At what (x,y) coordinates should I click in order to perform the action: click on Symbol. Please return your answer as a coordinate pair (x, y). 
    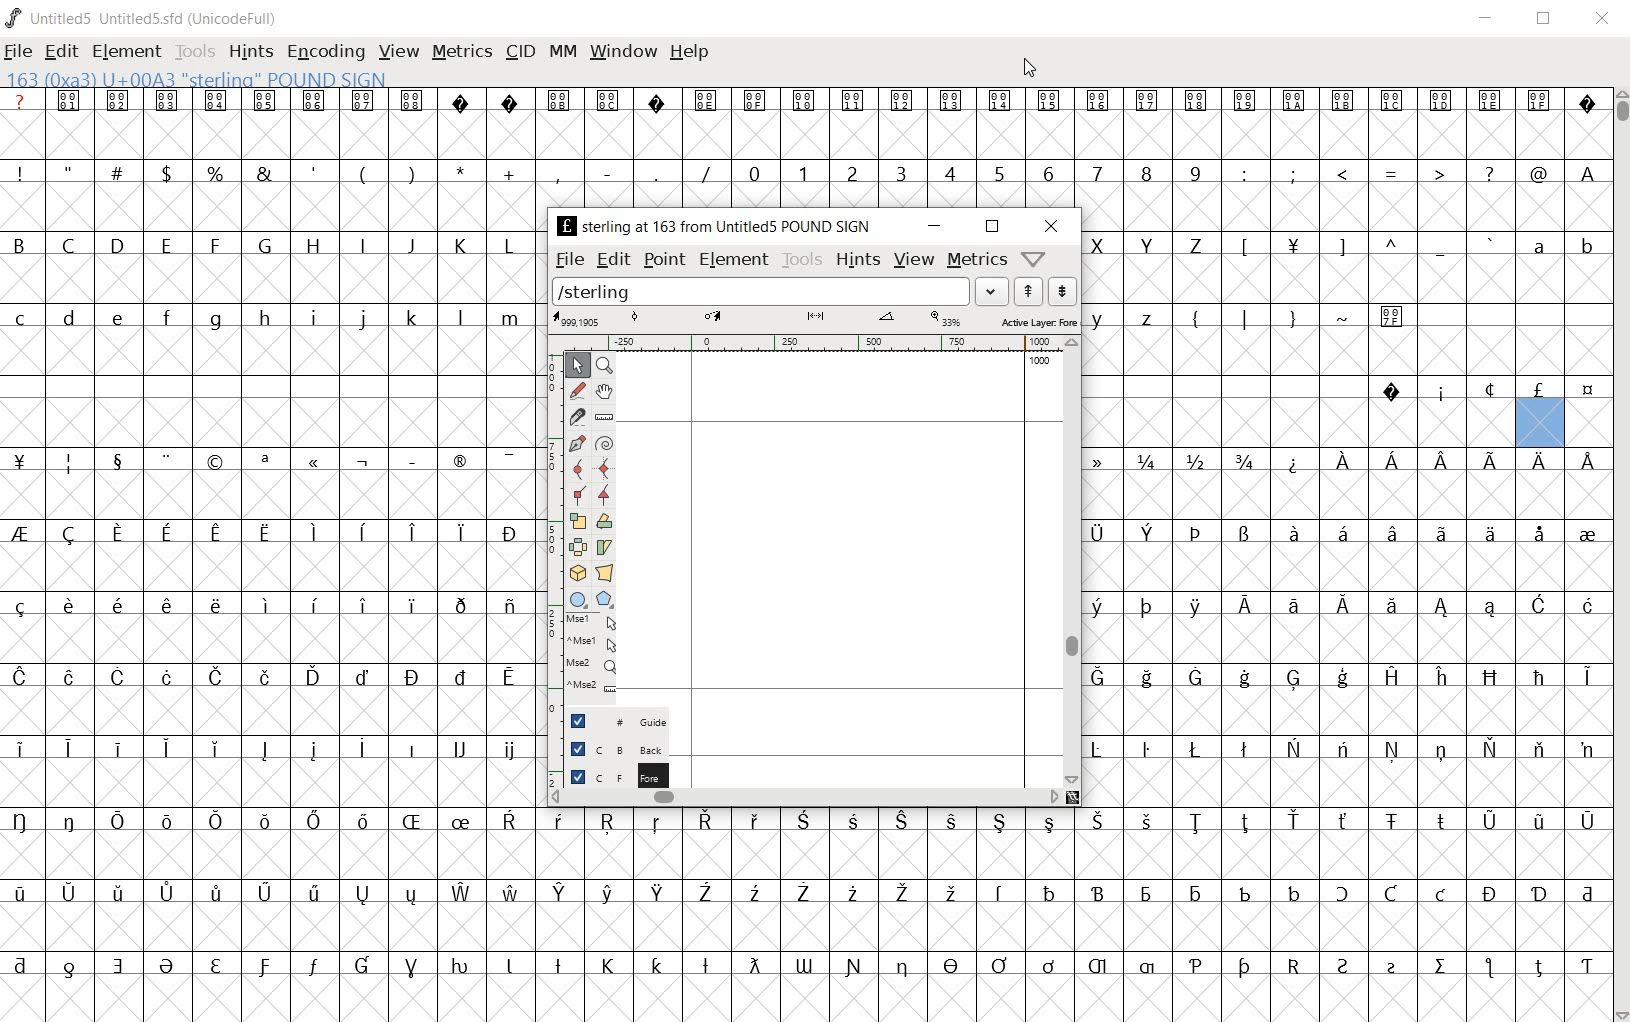
    Looking at the image, I should click on (802, 823).